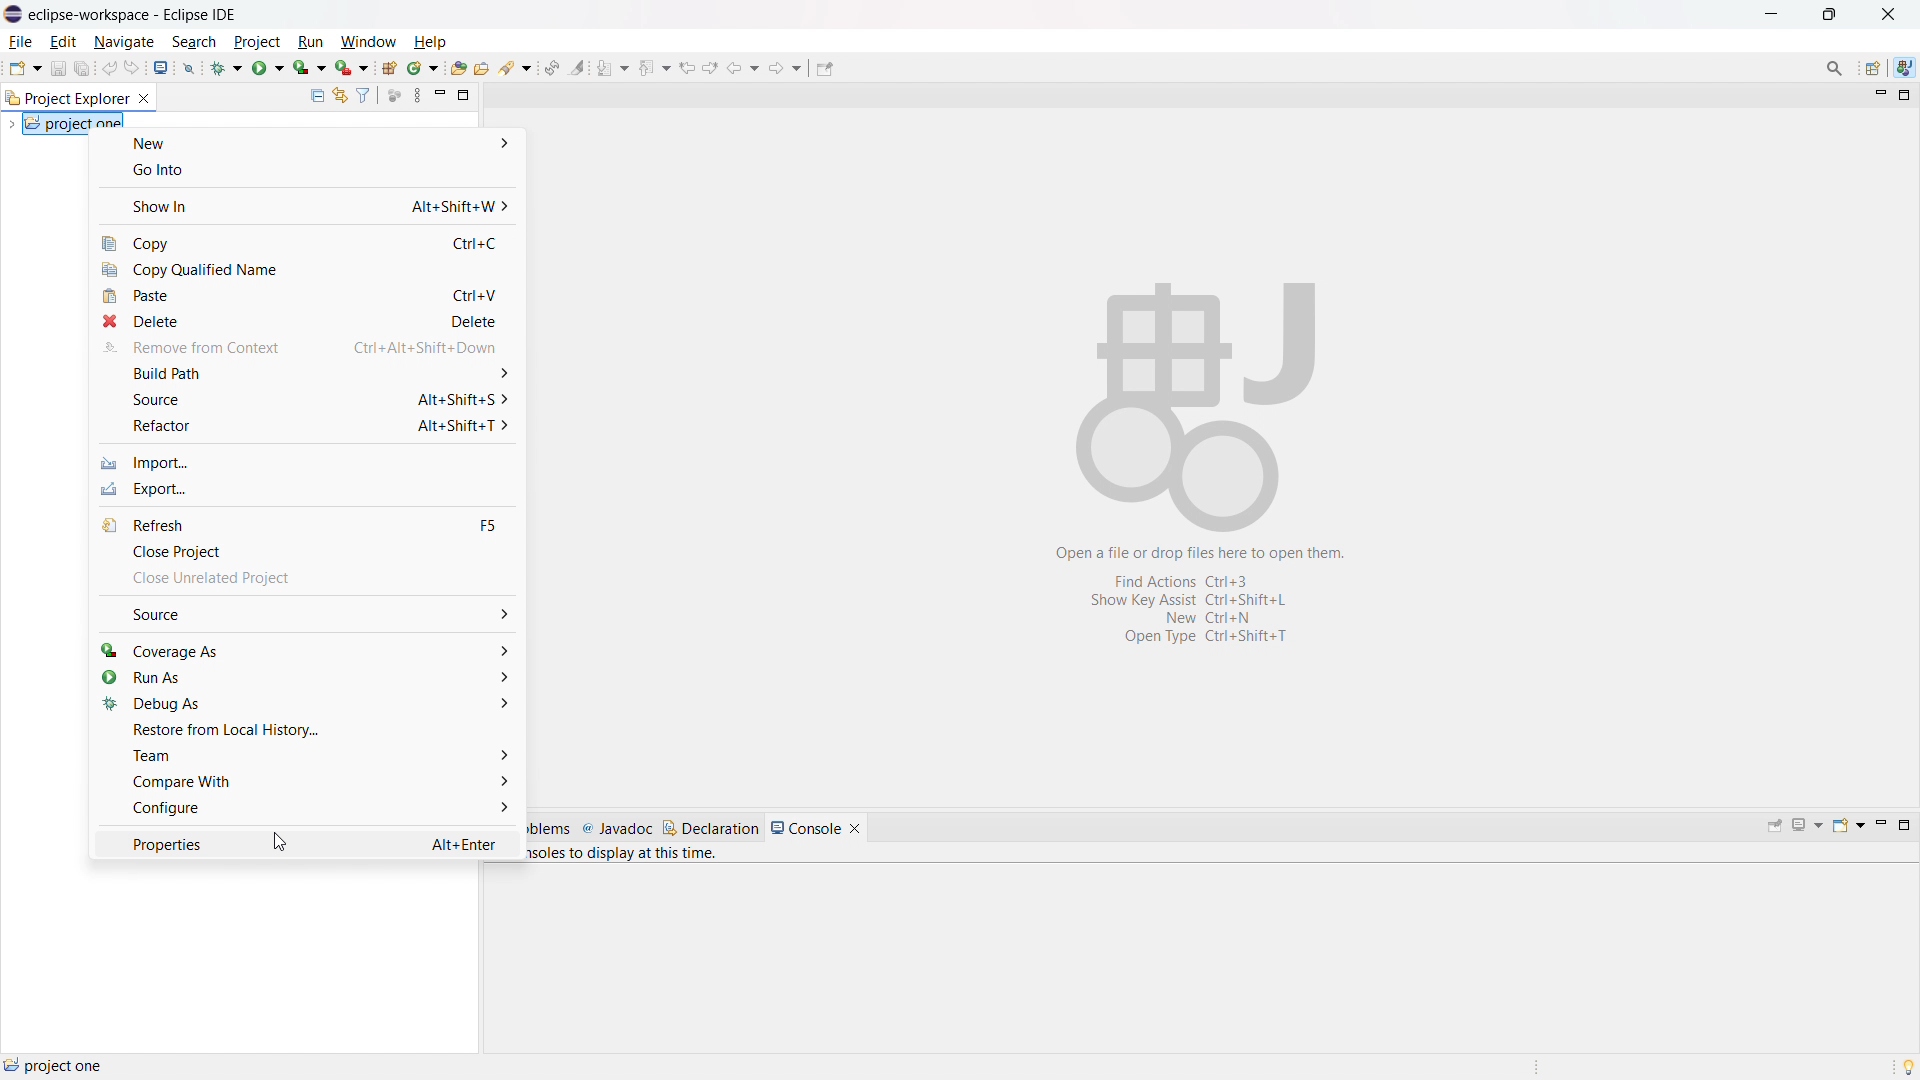 This screenshot has height=1080, width=1920. I want to click on cursor, so click(288, 845).